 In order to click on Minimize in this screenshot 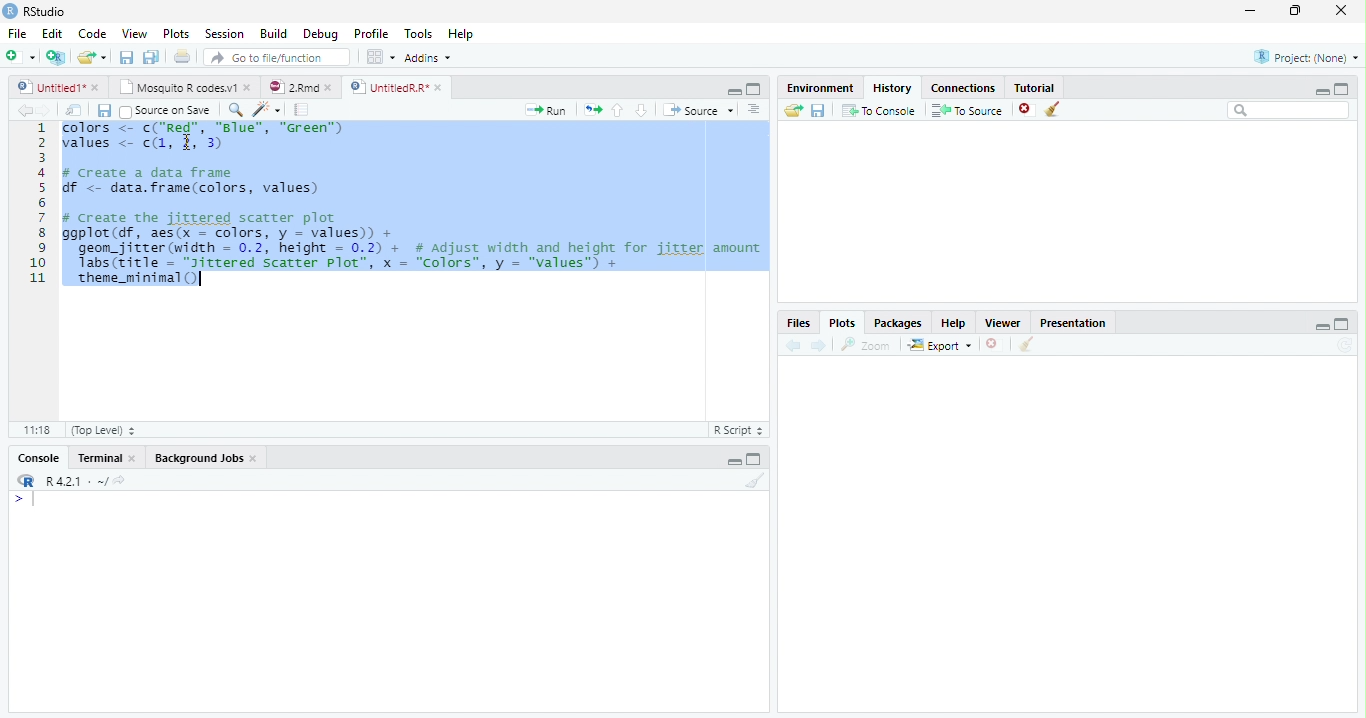, I will do `click(733, 462)`.